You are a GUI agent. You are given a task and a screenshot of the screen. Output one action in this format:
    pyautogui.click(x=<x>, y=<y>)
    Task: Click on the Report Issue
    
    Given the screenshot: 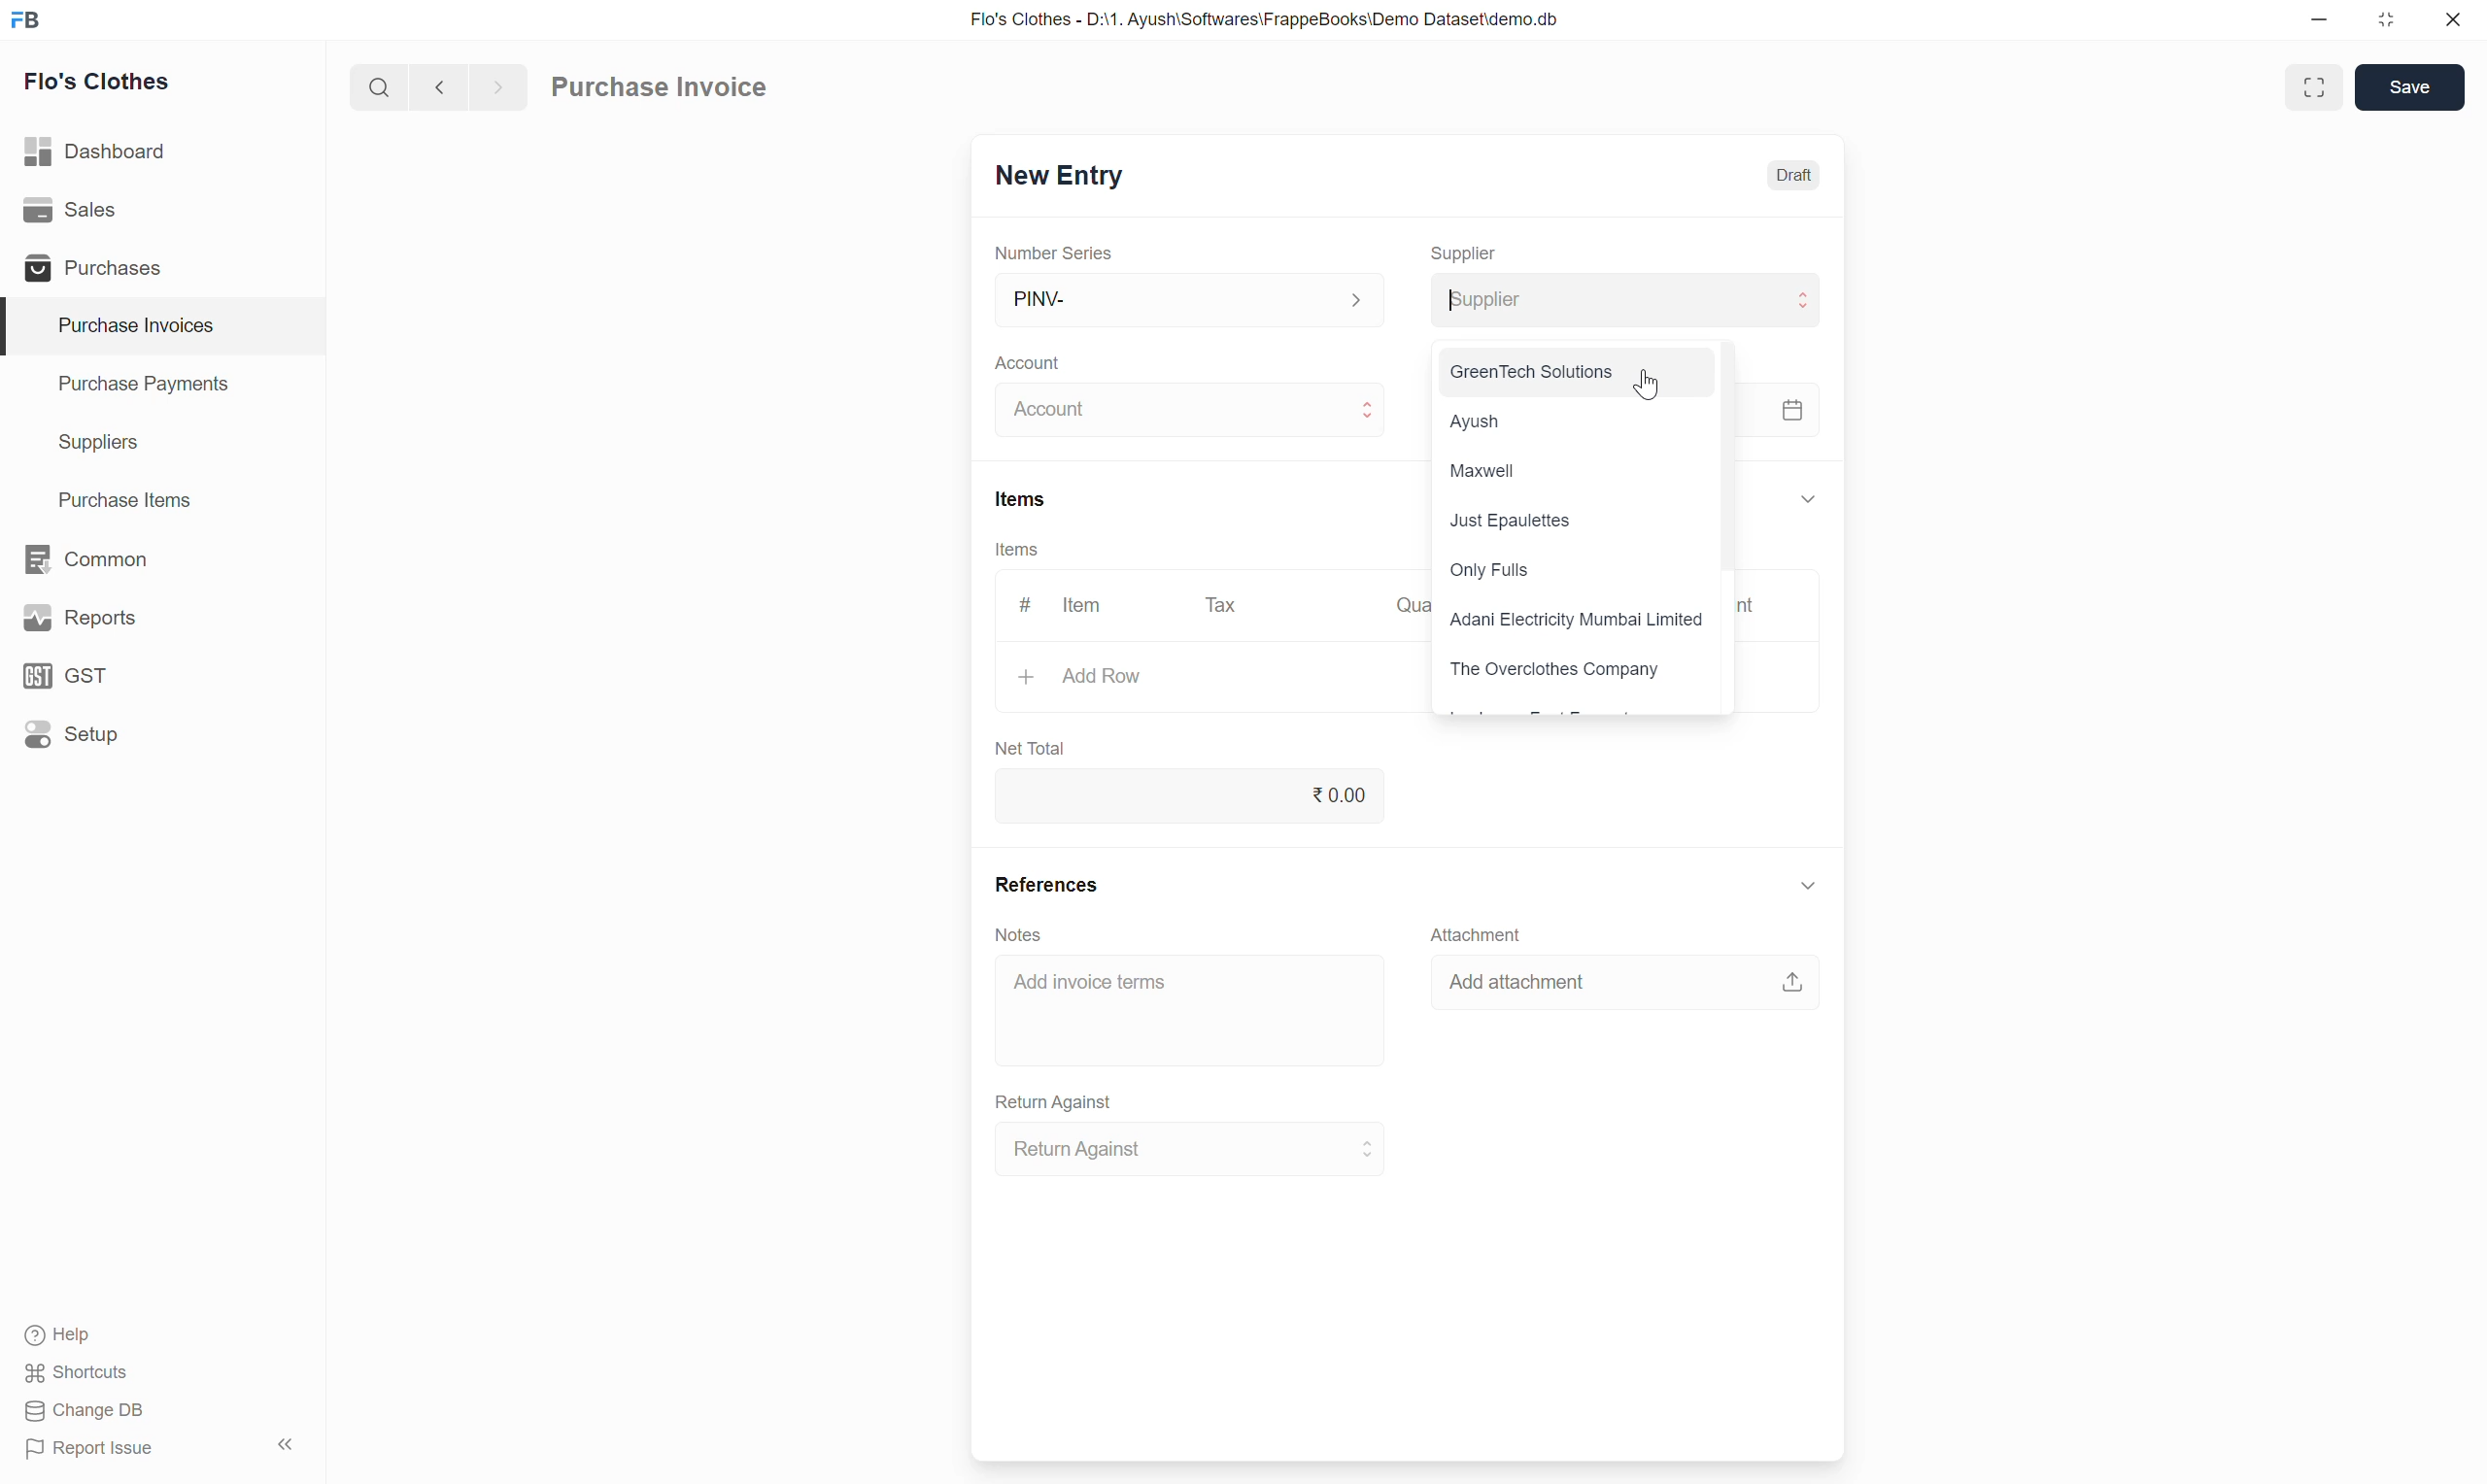 What is the action you would take?
    pyautogui.click(x=90, y=1449)
    